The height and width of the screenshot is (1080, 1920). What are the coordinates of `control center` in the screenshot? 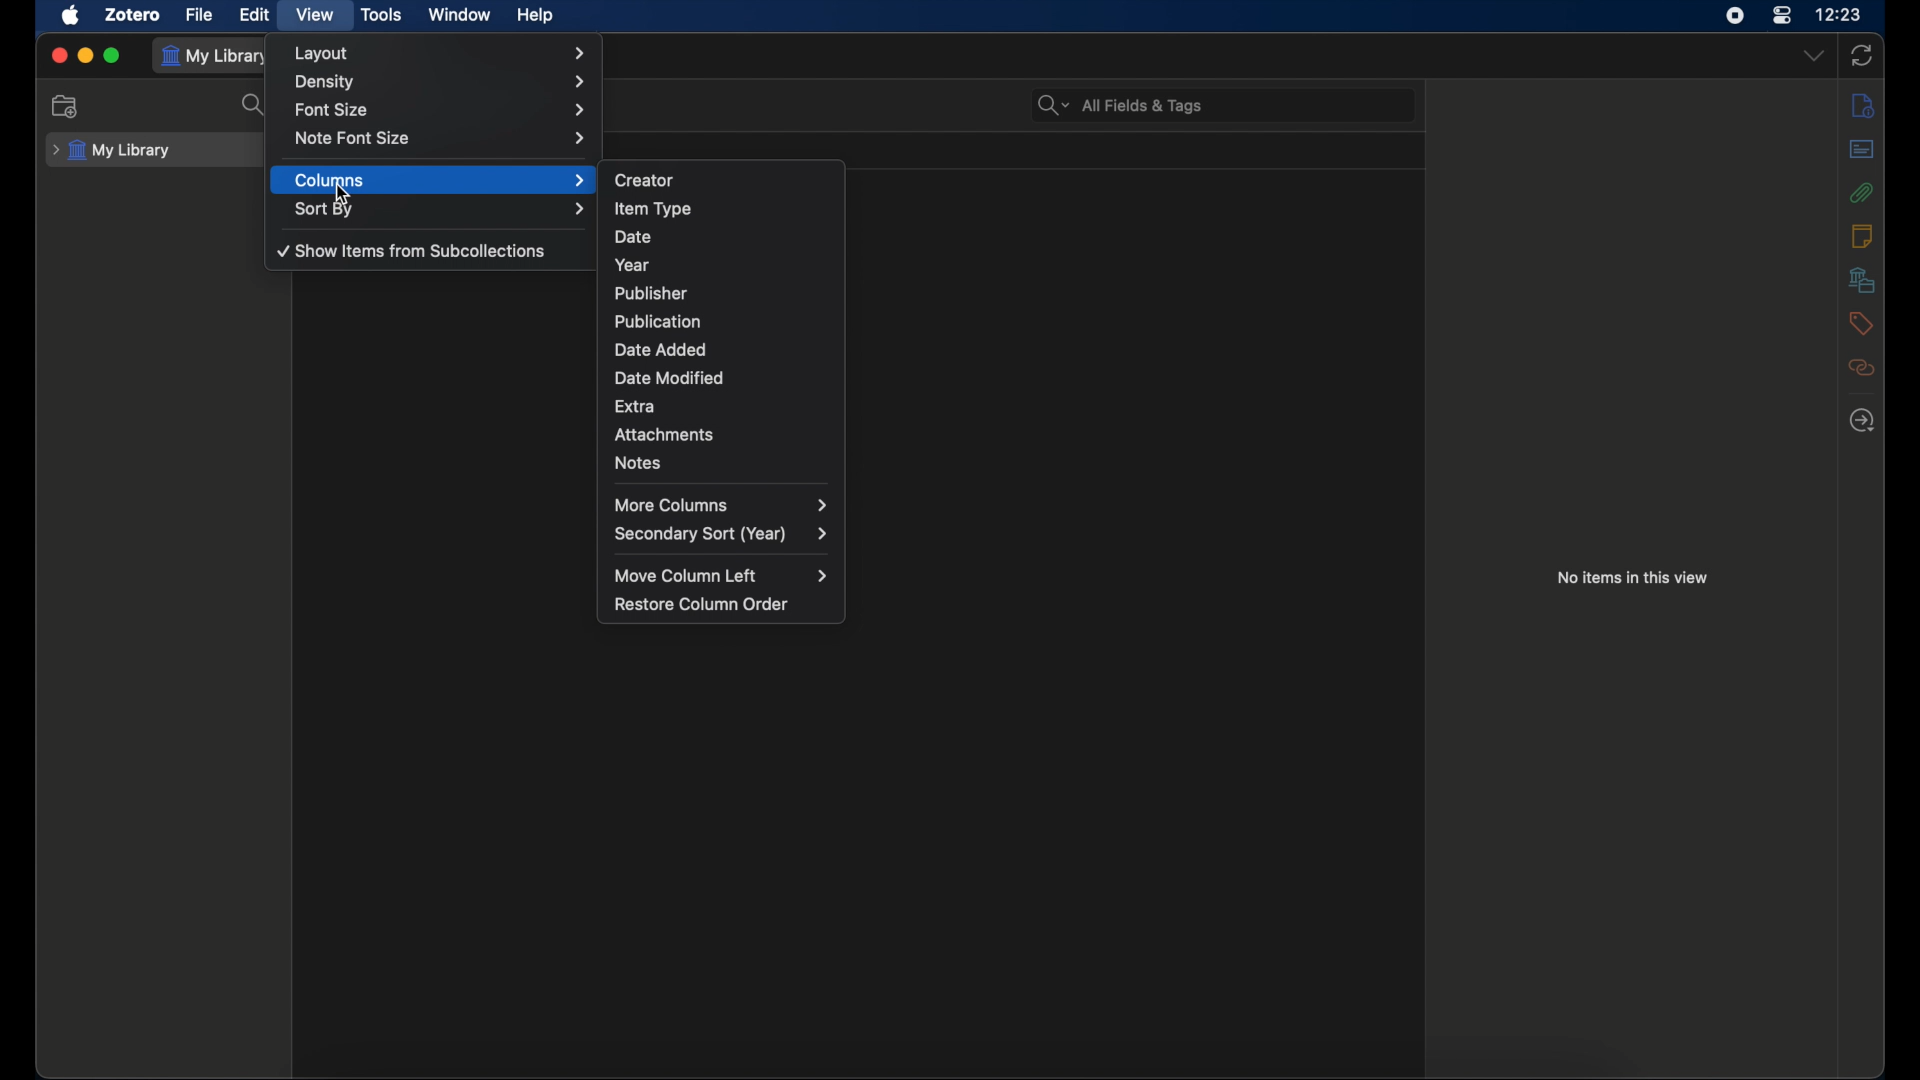 It's located at (1781, 16).